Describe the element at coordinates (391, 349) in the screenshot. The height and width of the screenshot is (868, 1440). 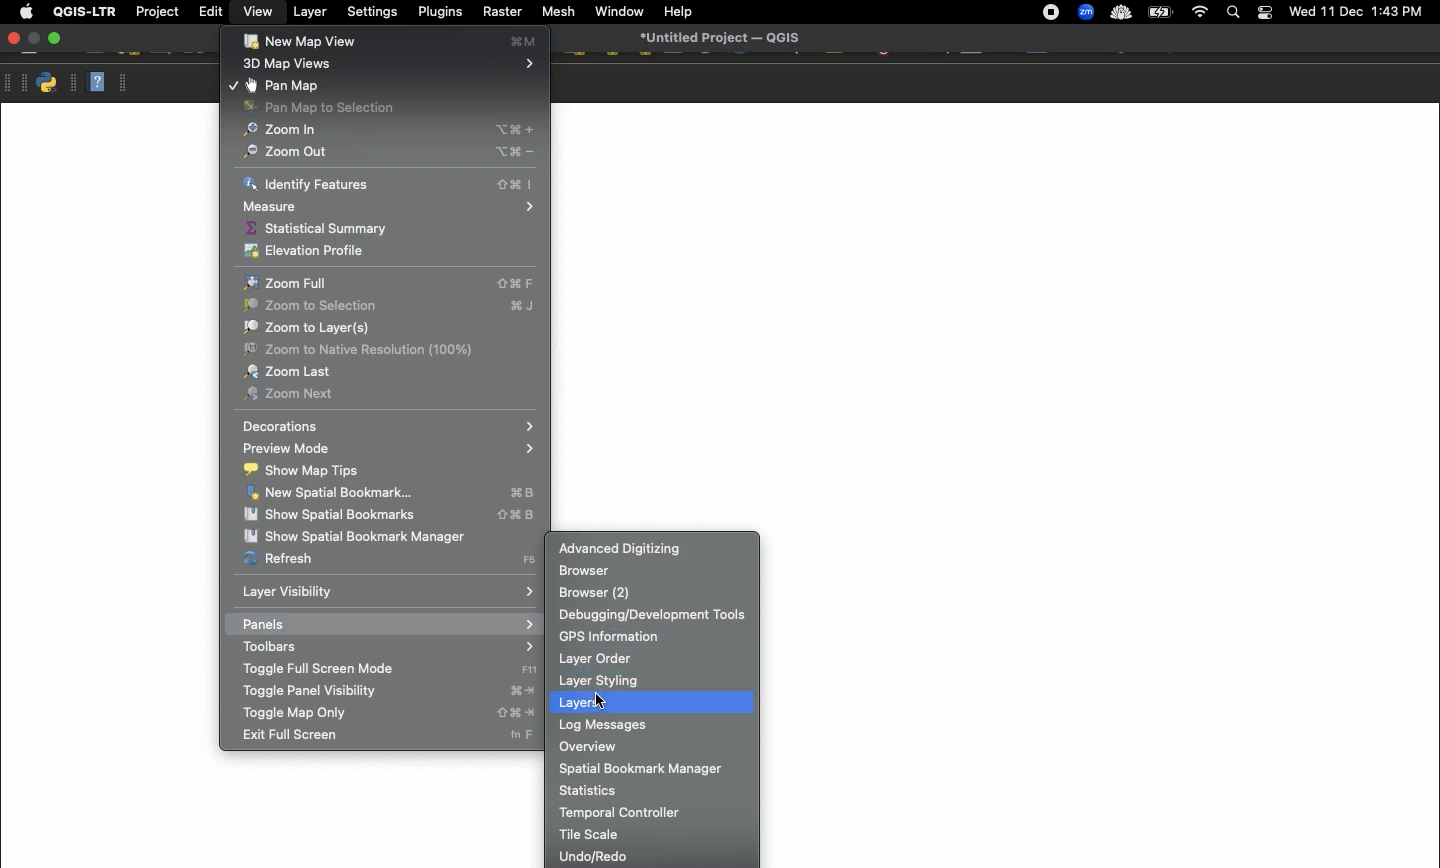
I see `Zoom to native resolution` at that location.